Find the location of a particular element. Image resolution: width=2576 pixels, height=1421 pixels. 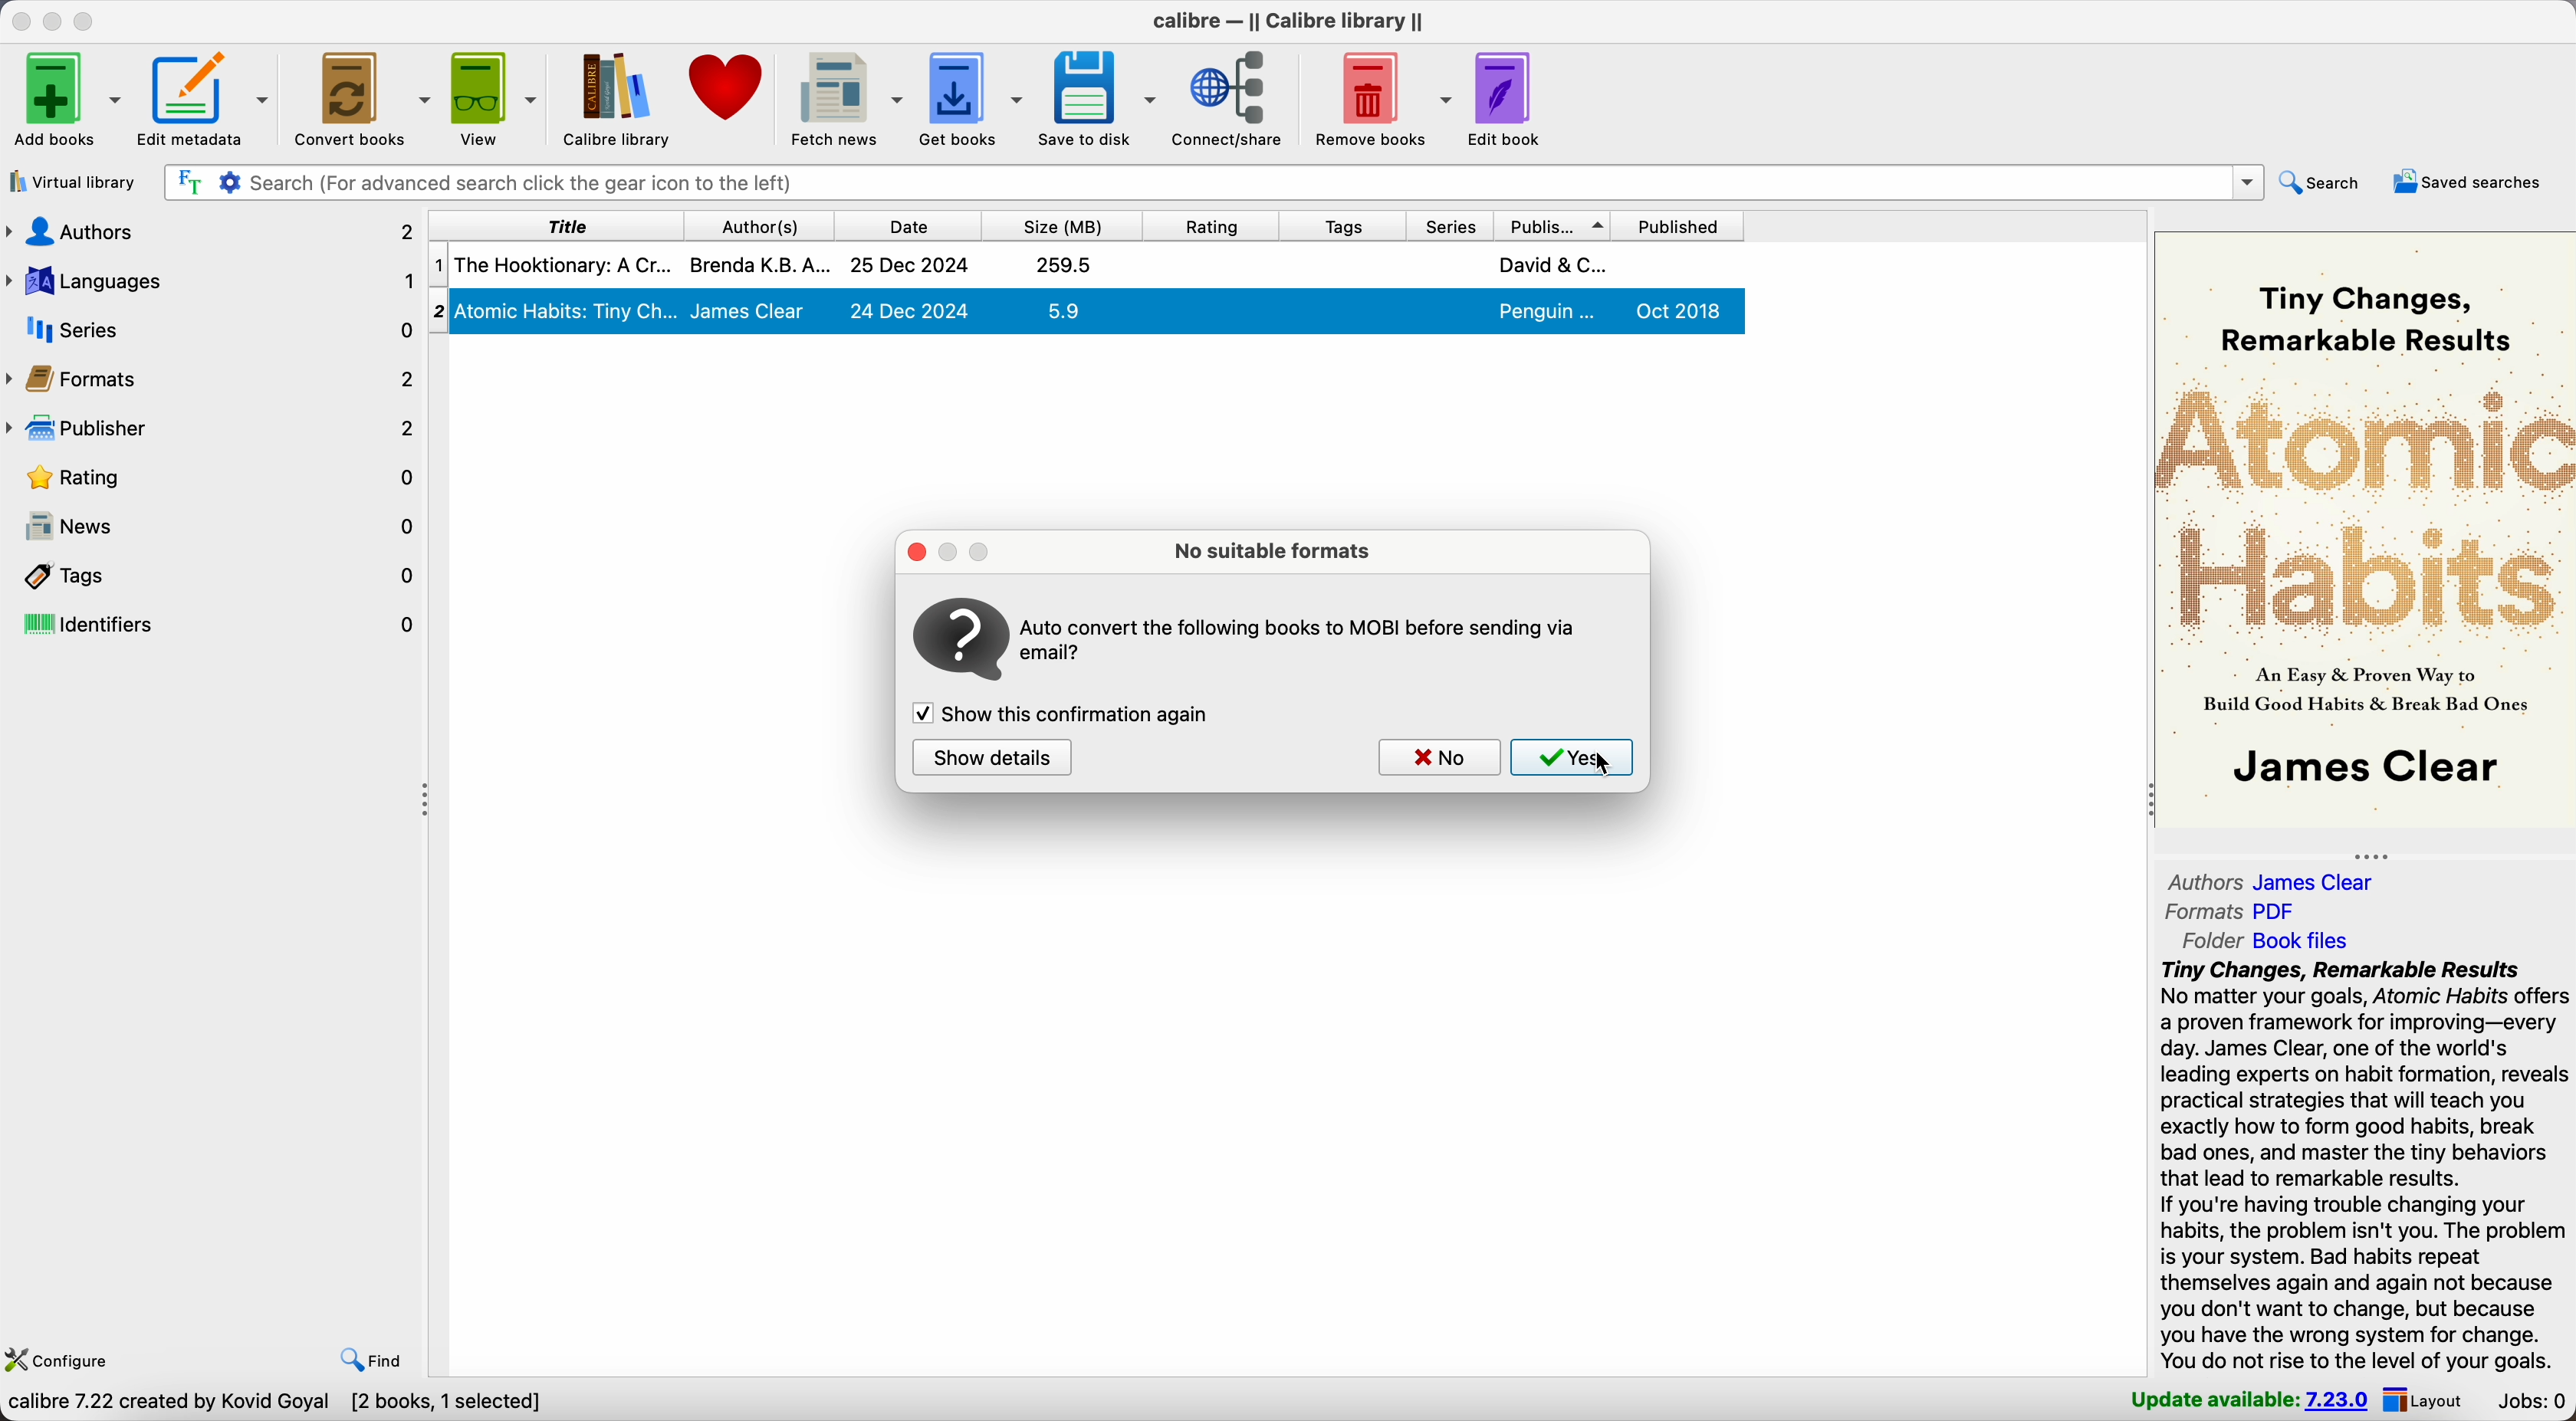

259.5 is located at coordinates (1065, 264).